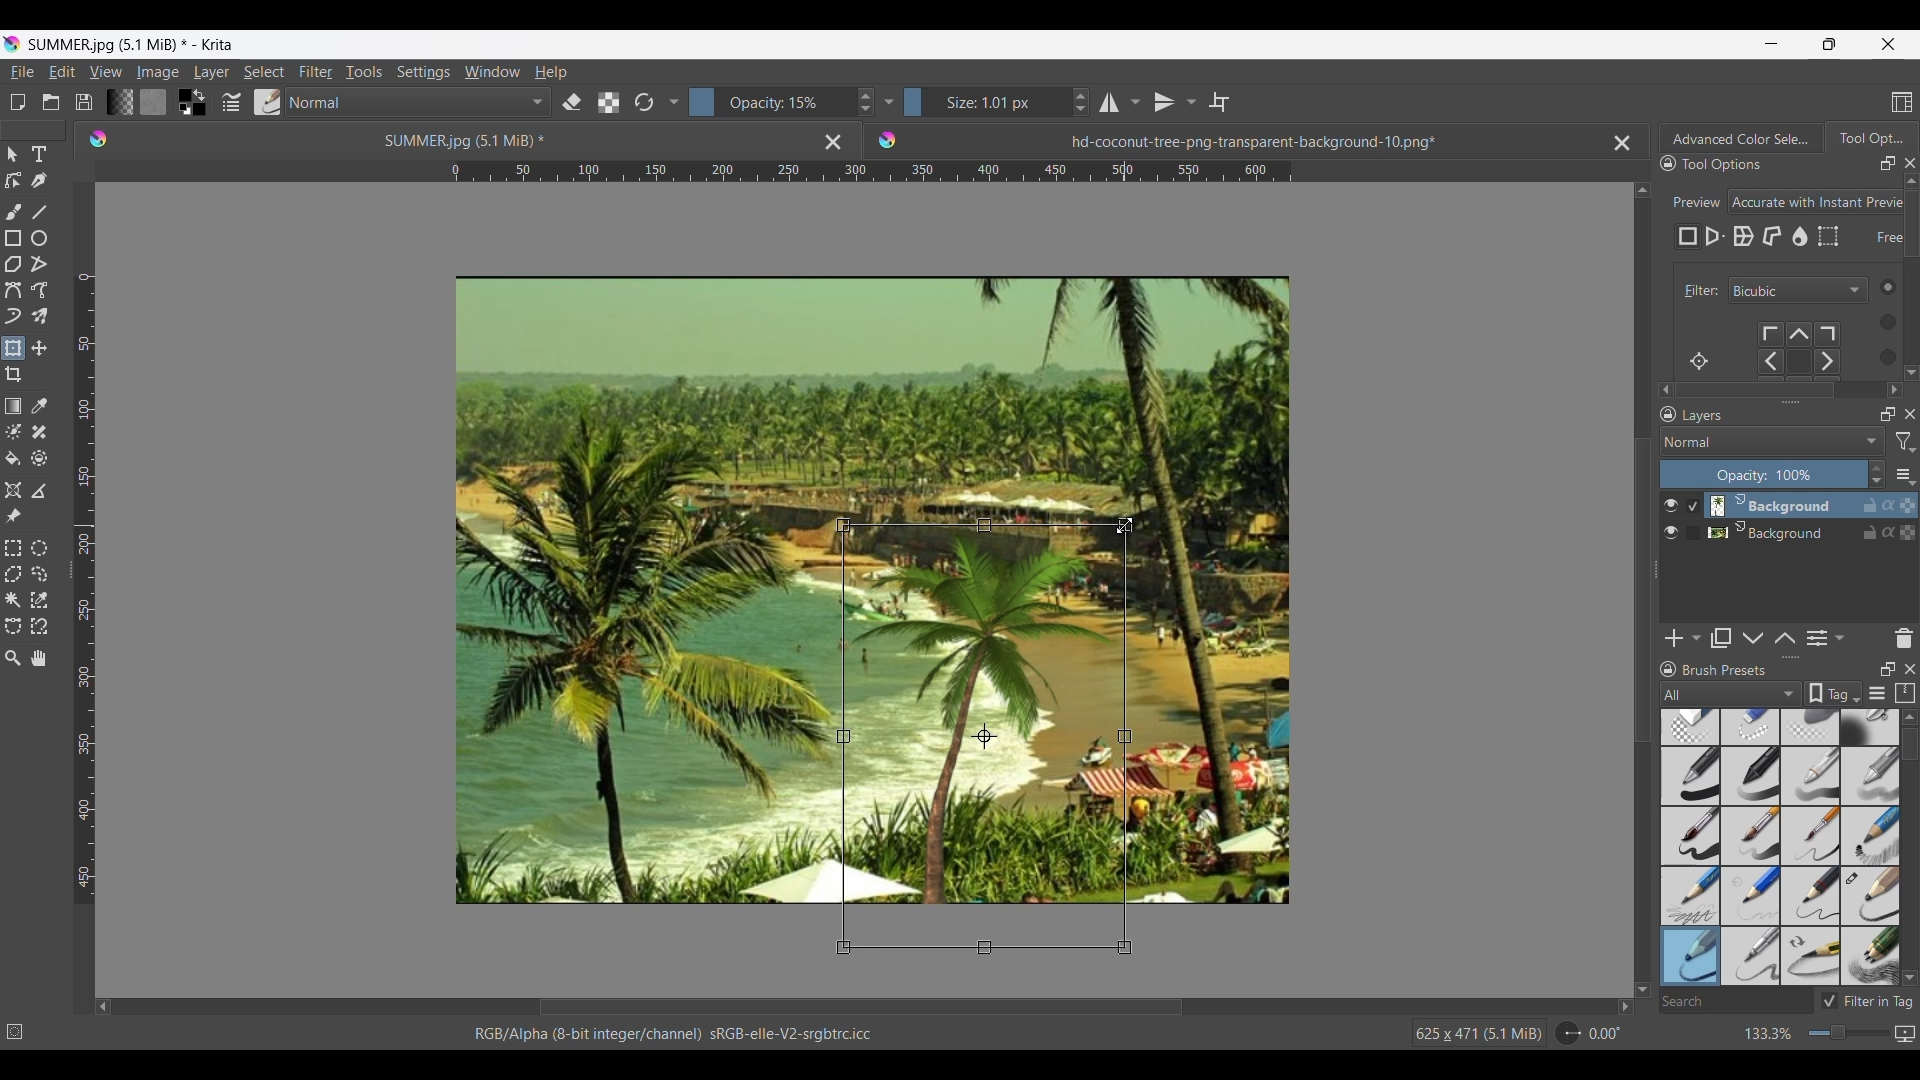 The height and width of the screenshot is (1080, 1920). I want to click on Search brush manually, so click(1735, 1001).